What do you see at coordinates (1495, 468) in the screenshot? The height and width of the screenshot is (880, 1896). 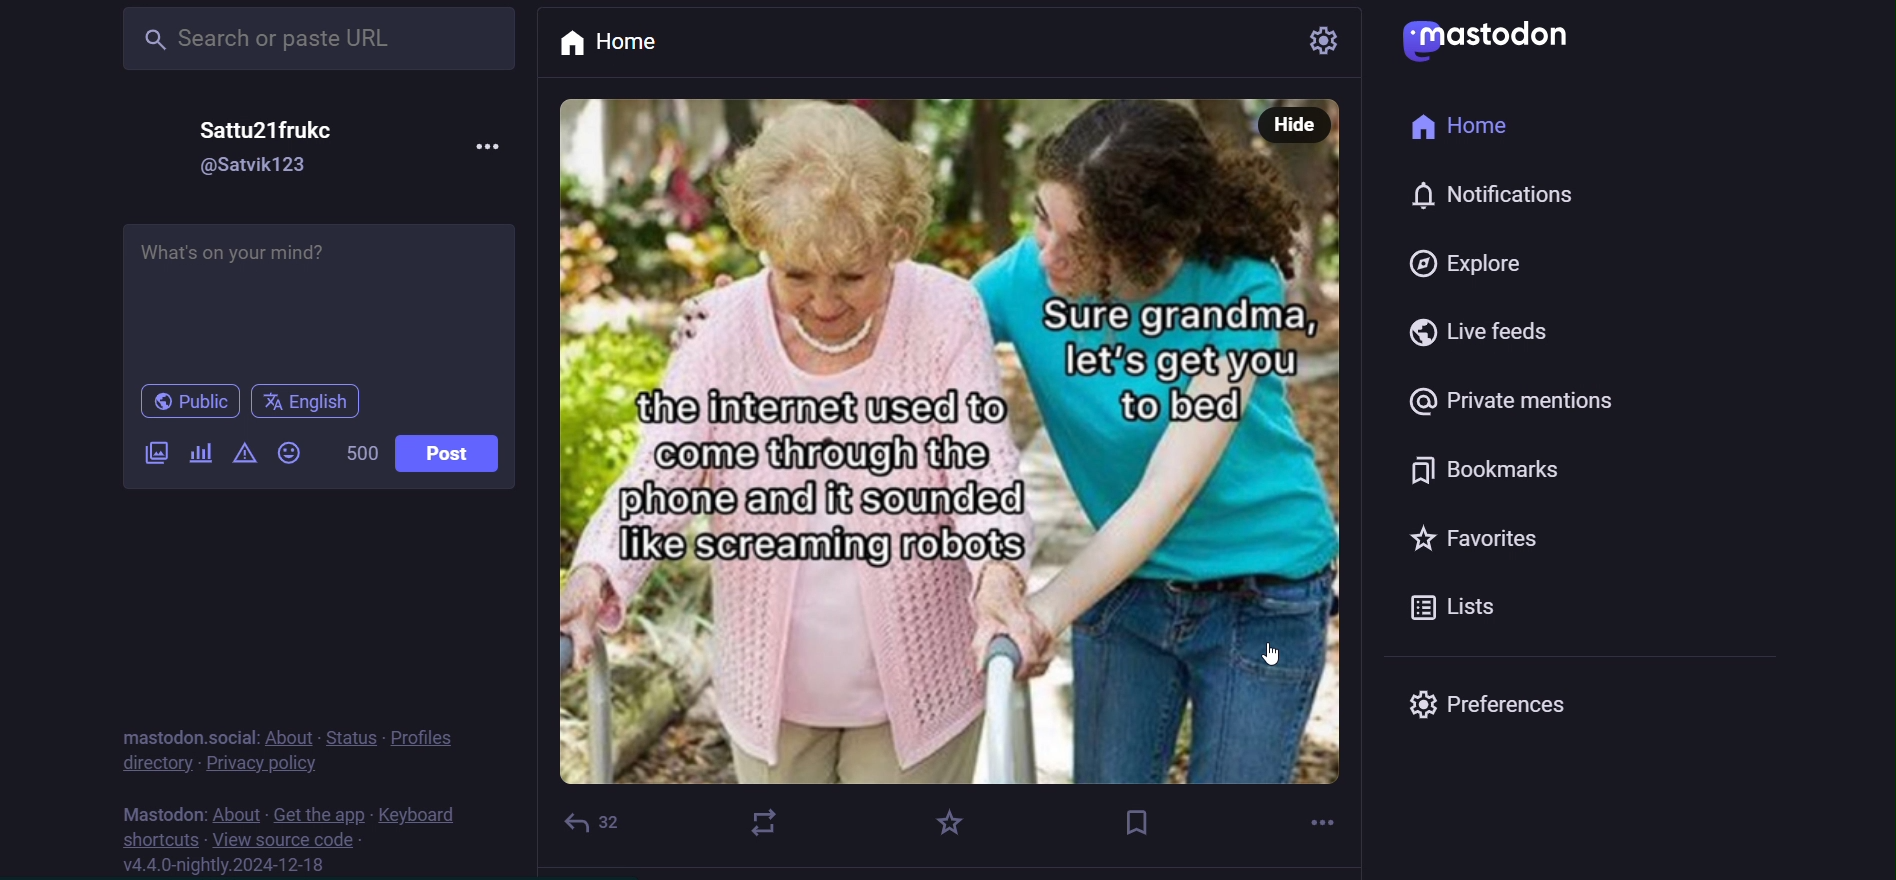 I see `bookmark` at bounding box center [1495, 468].